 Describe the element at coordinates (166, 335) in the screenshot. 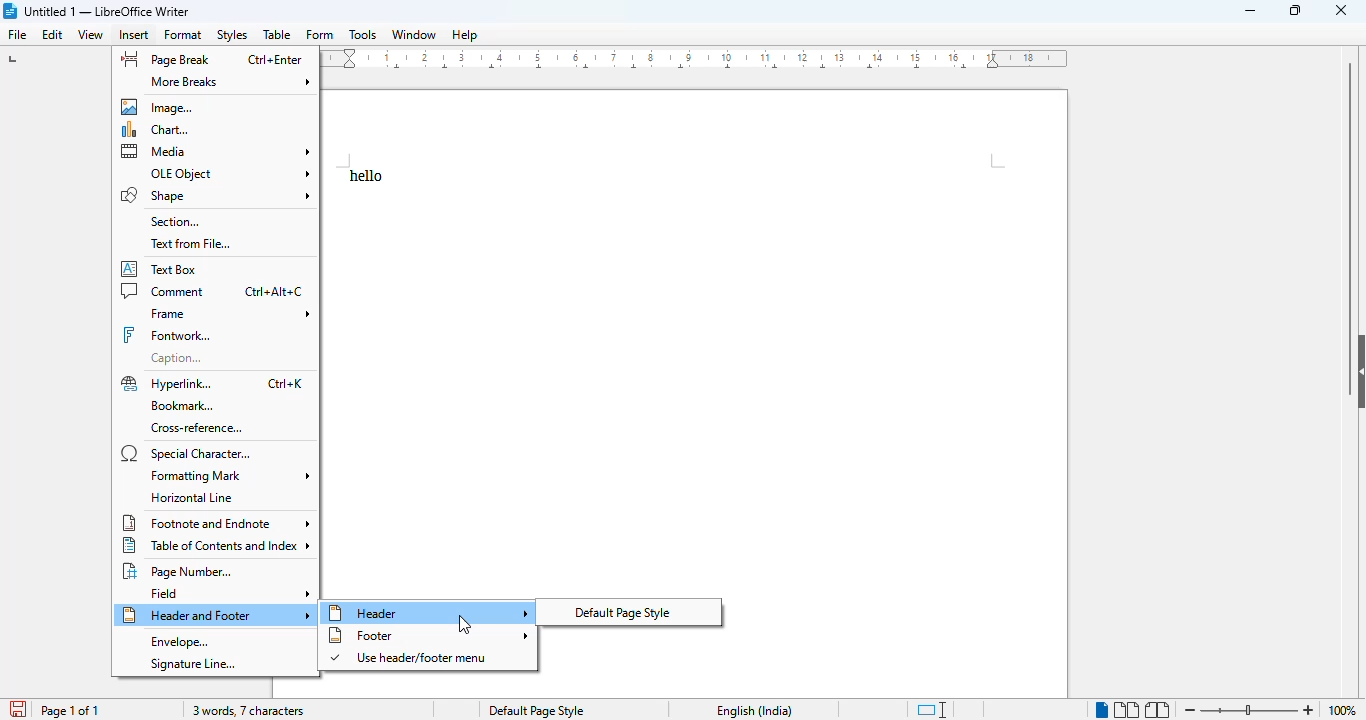

I see `fontwork` at that location.